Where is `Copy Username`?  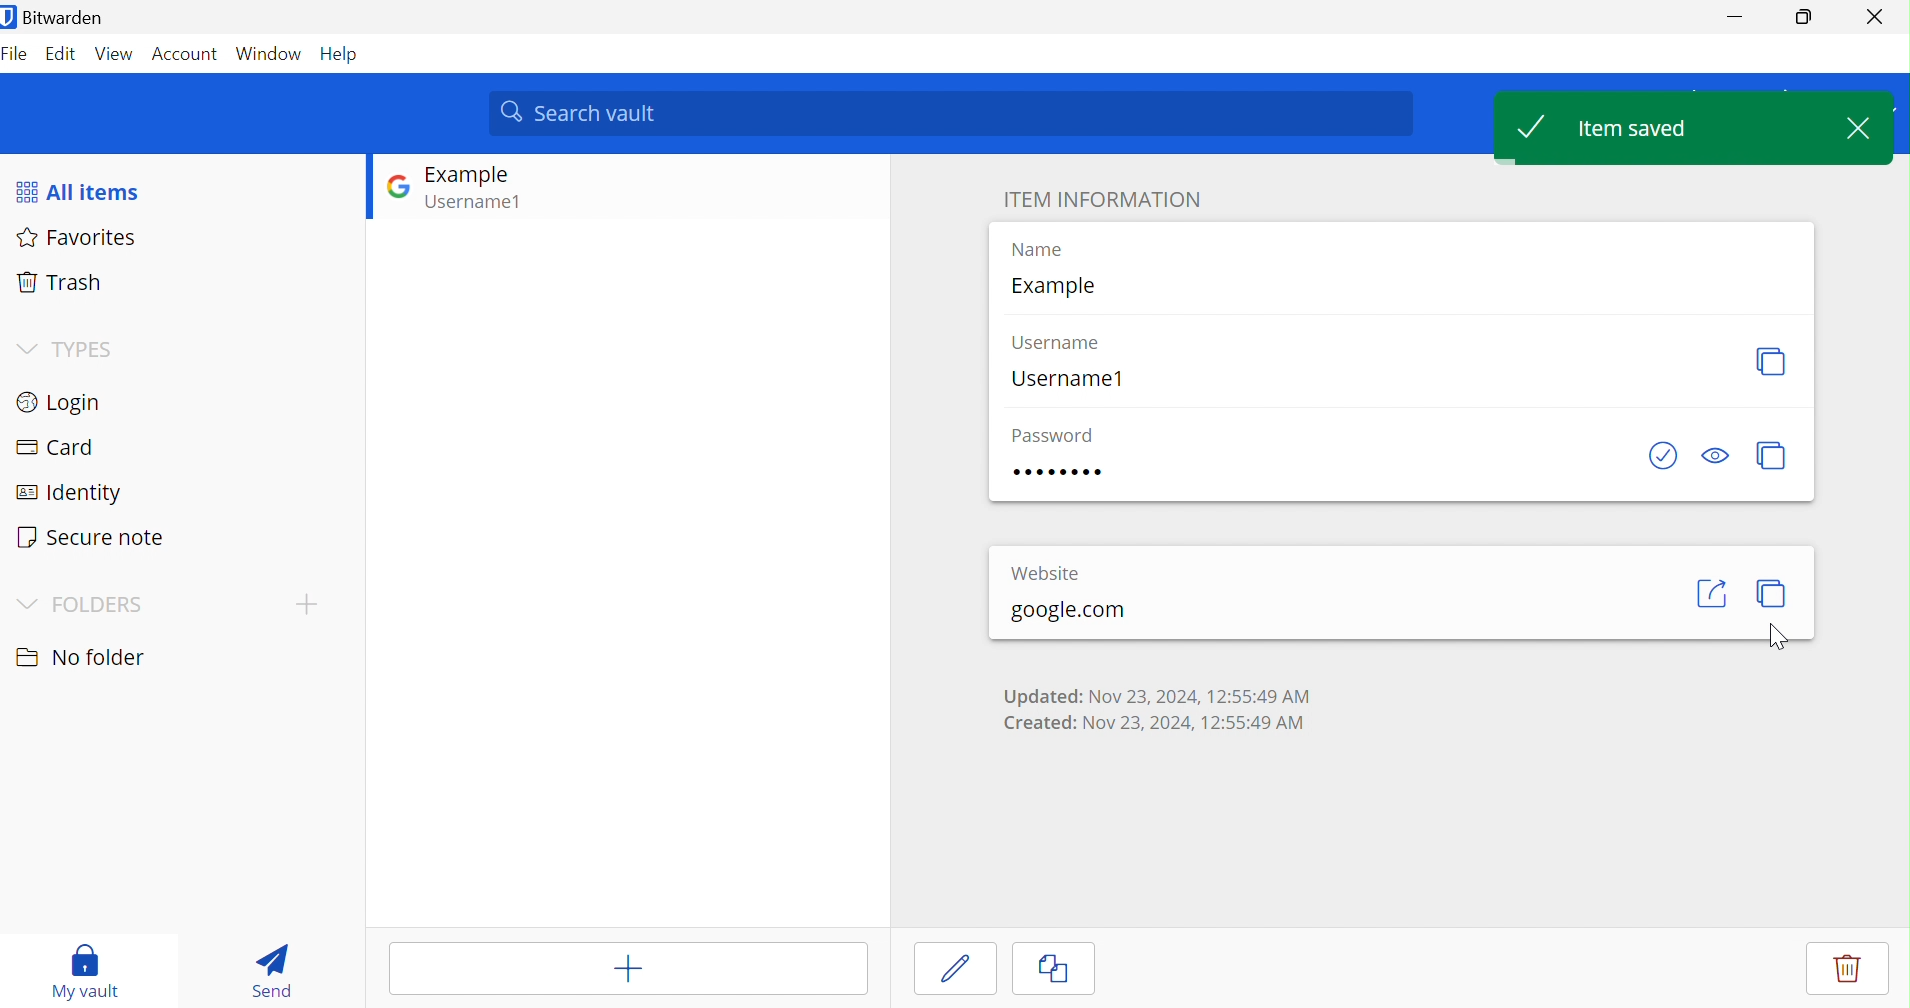
Copy Username is located at coordinates (1772, 359).